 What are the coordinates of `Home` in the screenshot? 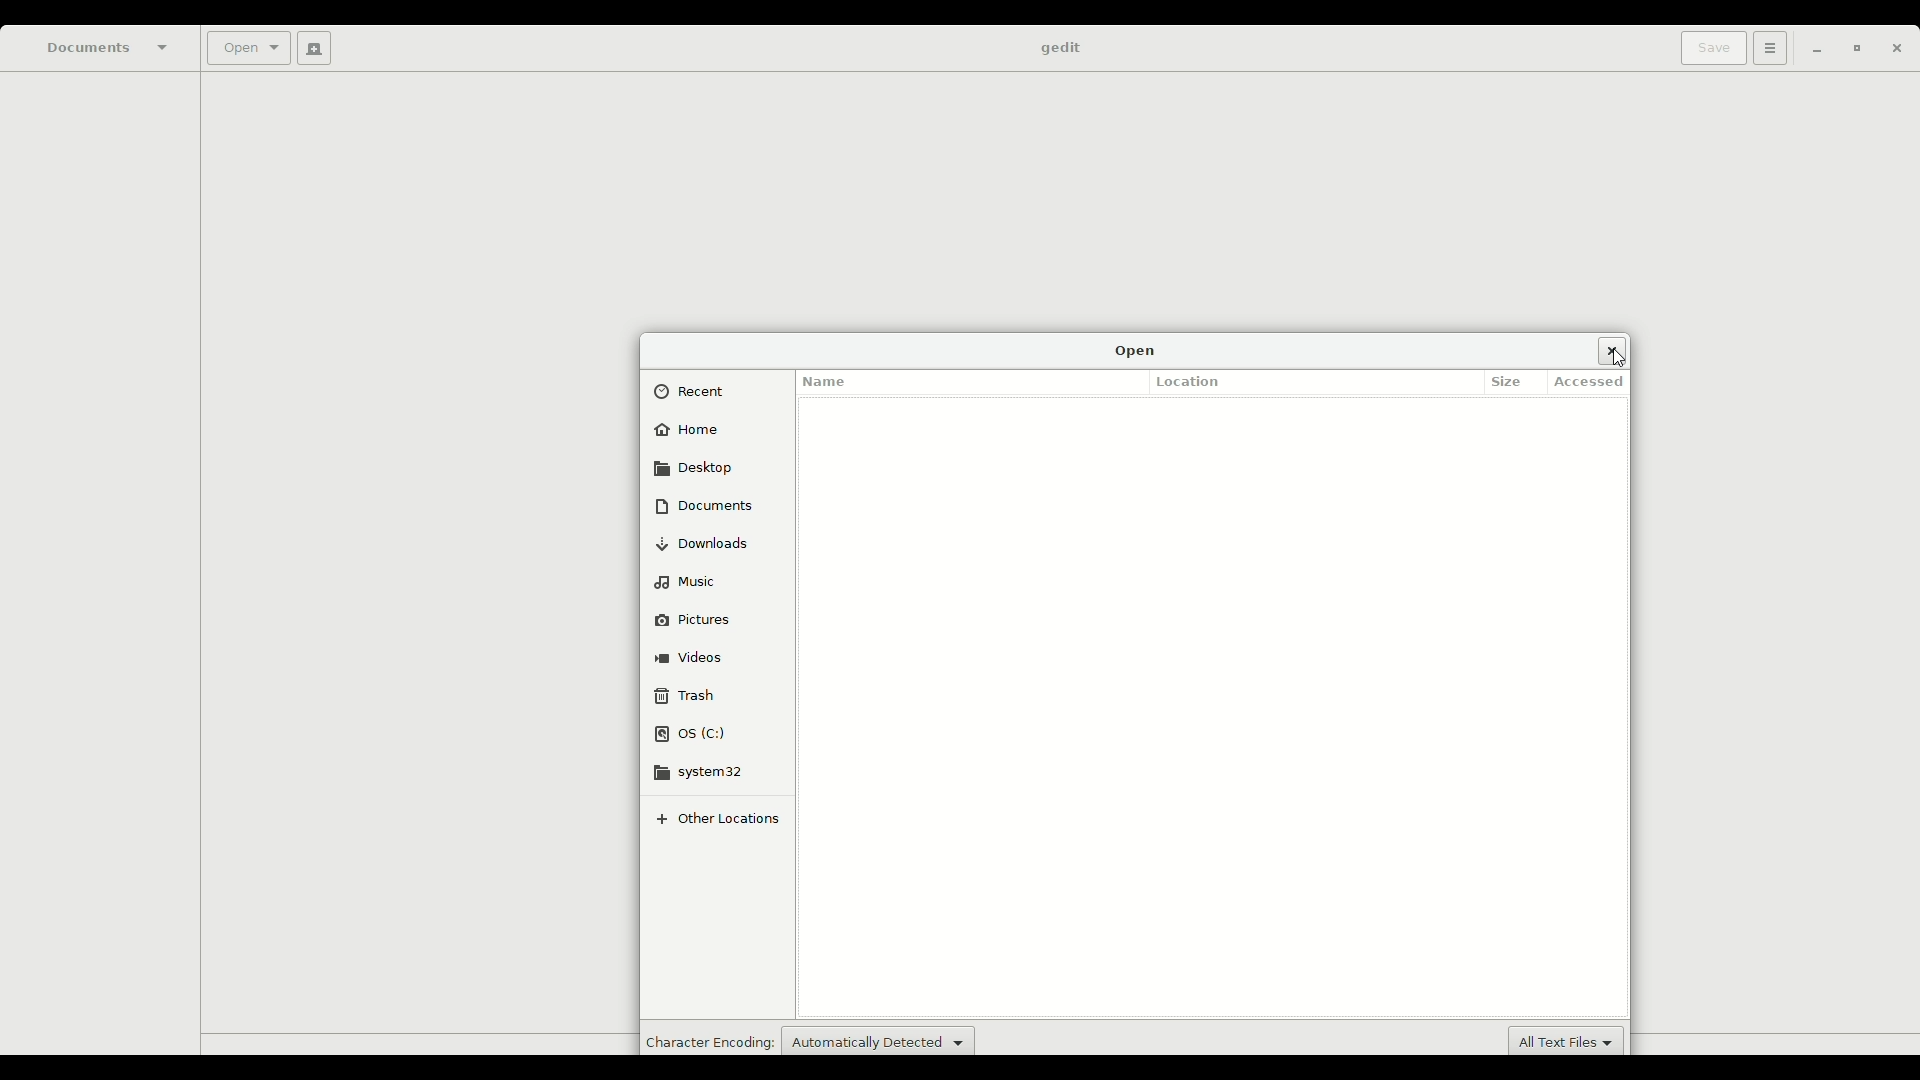 It's located at (690, 432).